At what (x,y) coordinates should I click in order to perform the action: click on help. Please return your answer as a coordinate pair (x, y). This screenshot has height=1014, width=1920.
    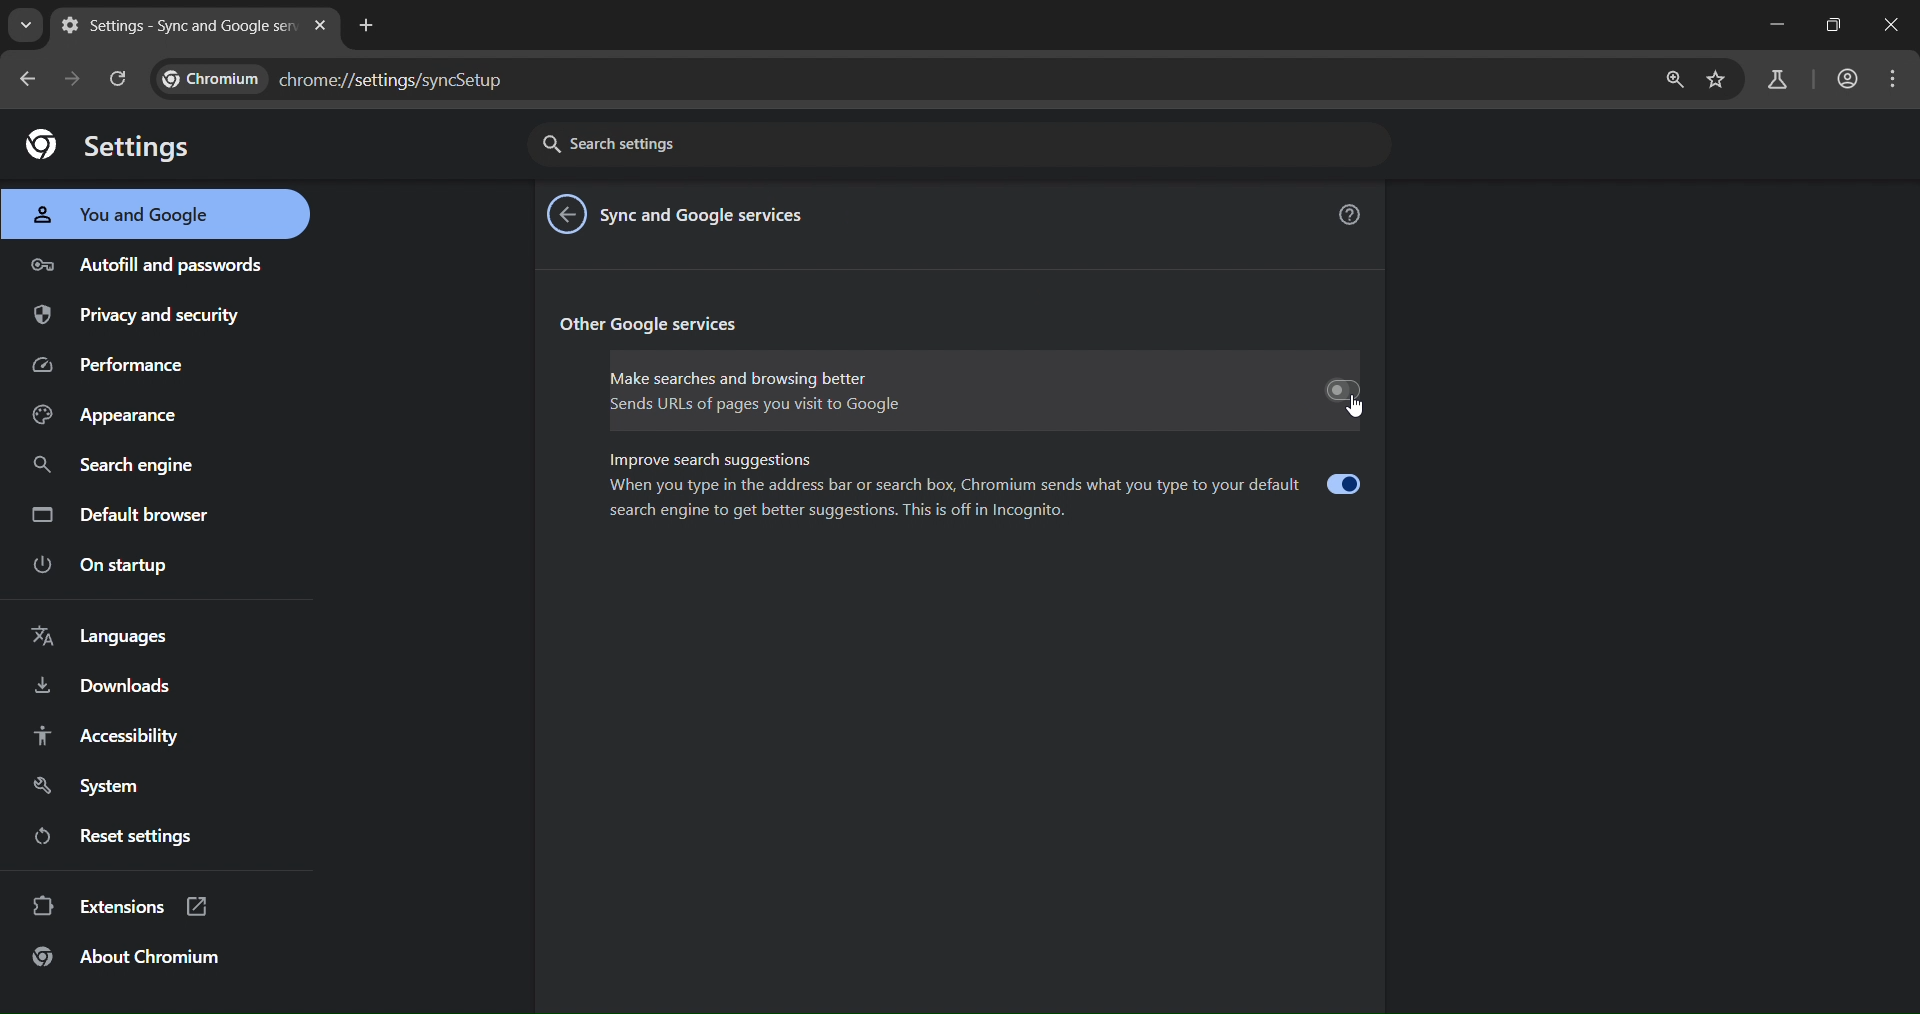
    Looking at the image, I should click on (1352, 214).